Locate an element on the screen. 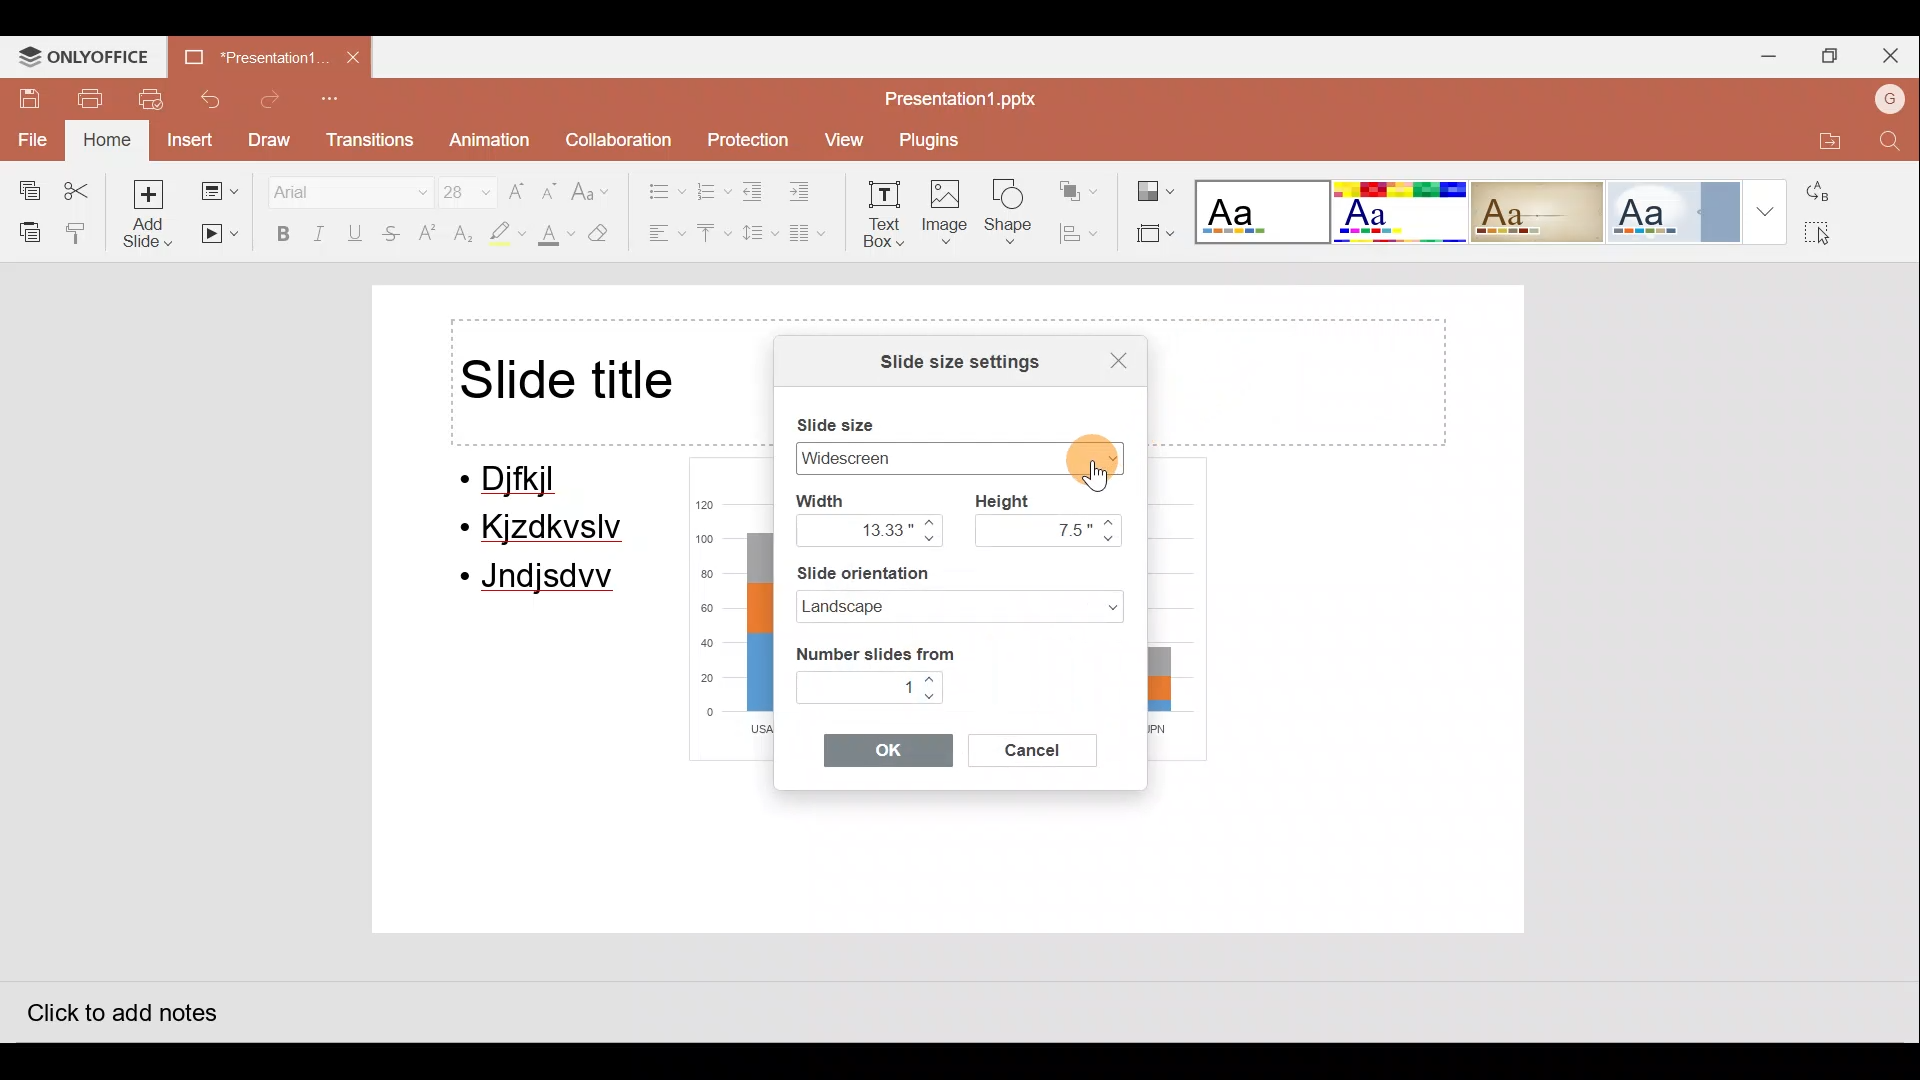  Protection is located at coordinates (744, 133).